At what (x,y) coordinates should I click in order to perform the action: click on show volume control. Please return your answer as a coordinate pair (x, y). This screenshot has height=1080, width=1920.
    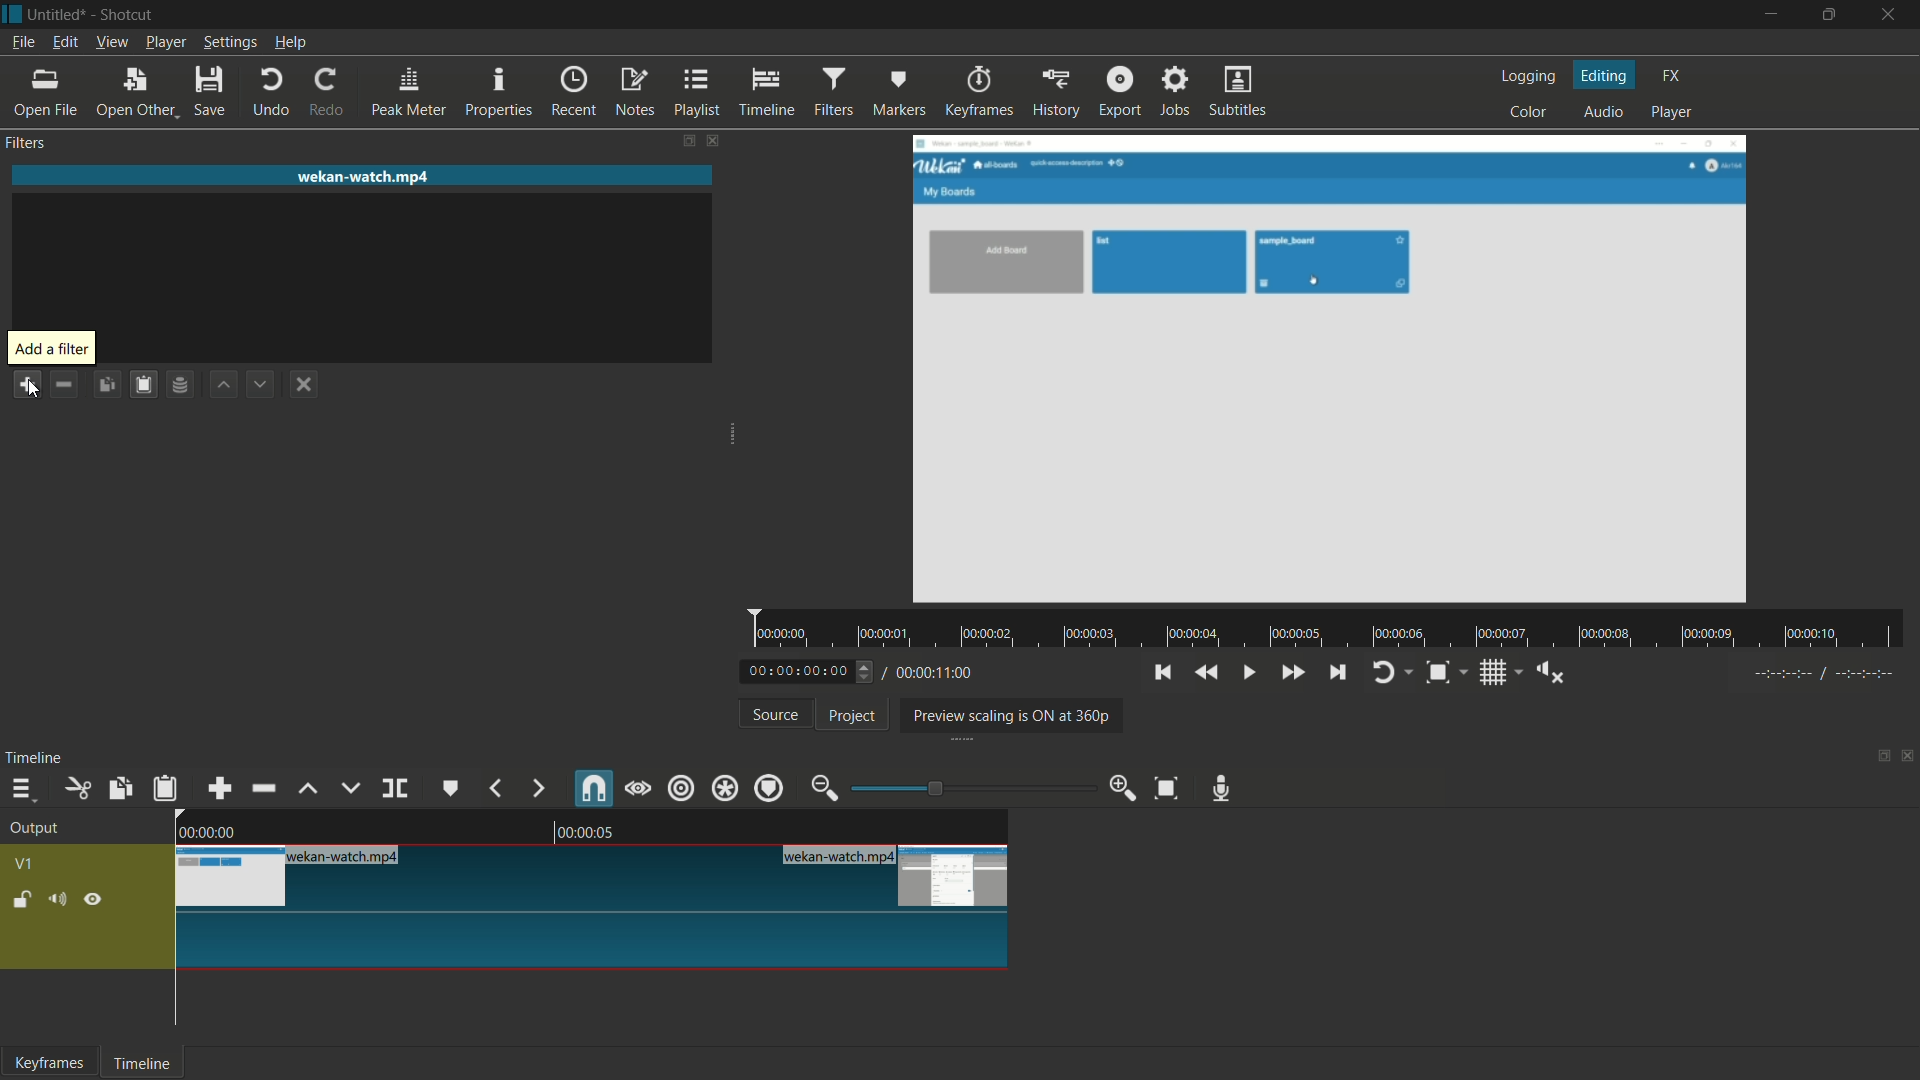
    Looking at the image, I should click on (1552, 673).